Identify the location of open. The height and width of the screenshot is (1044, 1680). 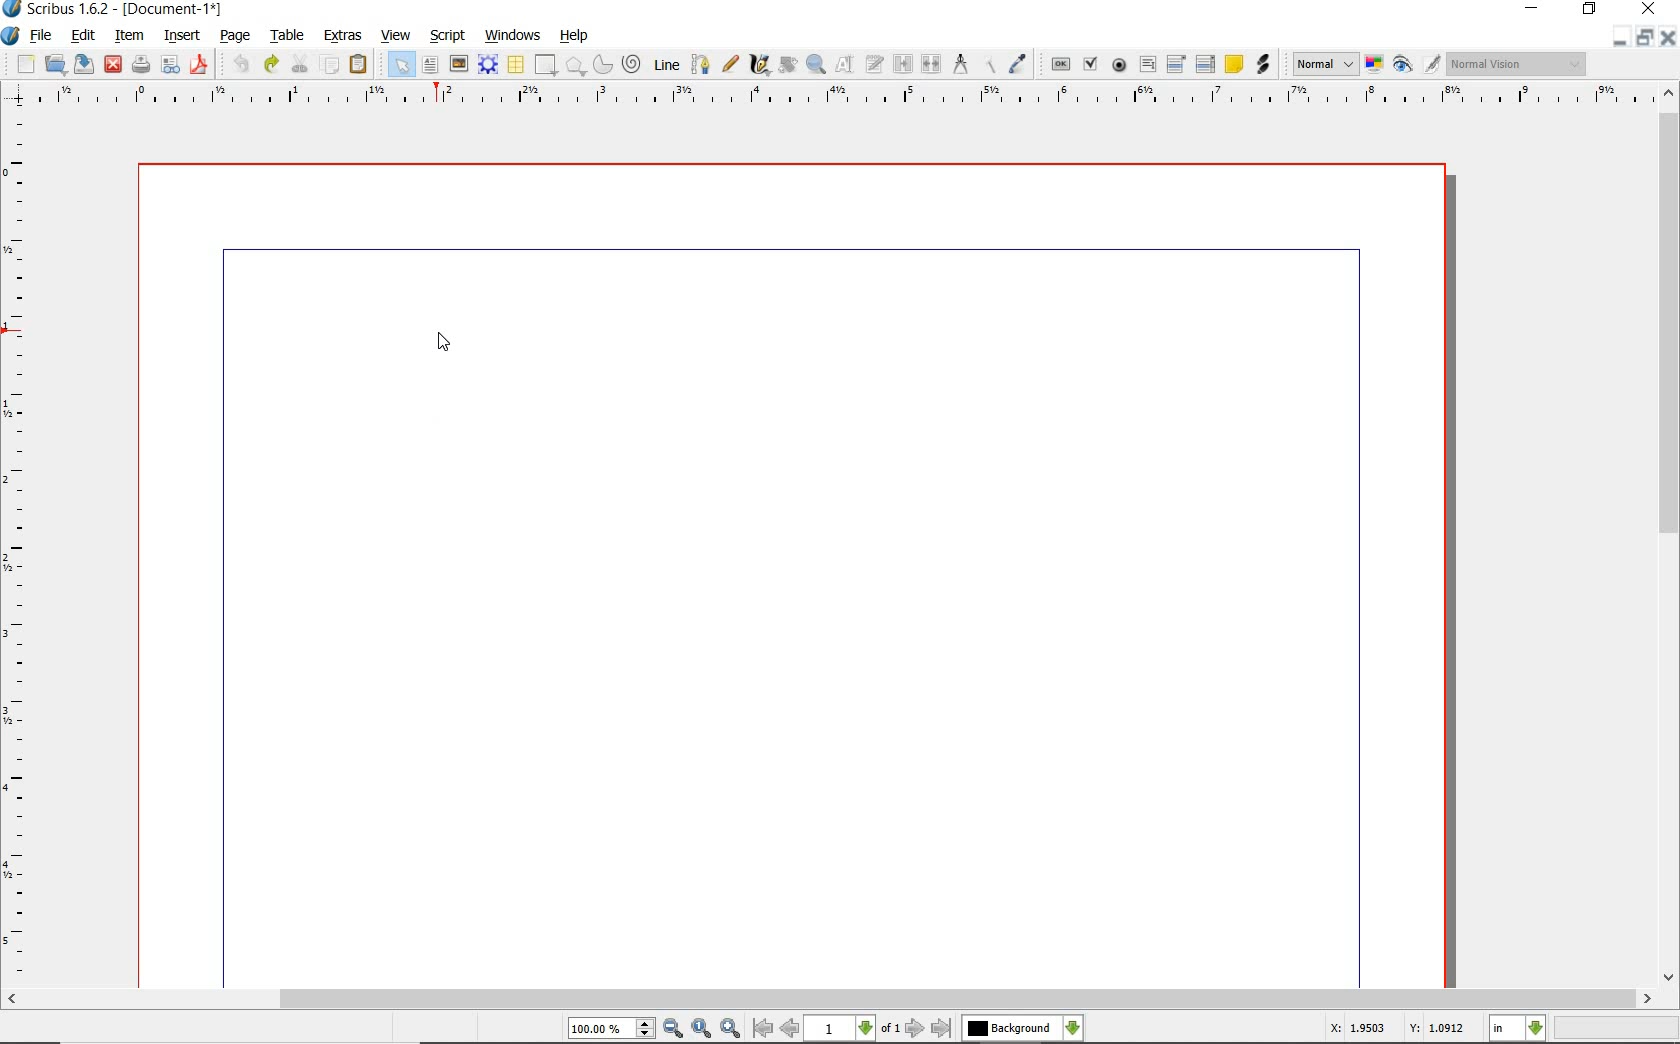
(56, 65).